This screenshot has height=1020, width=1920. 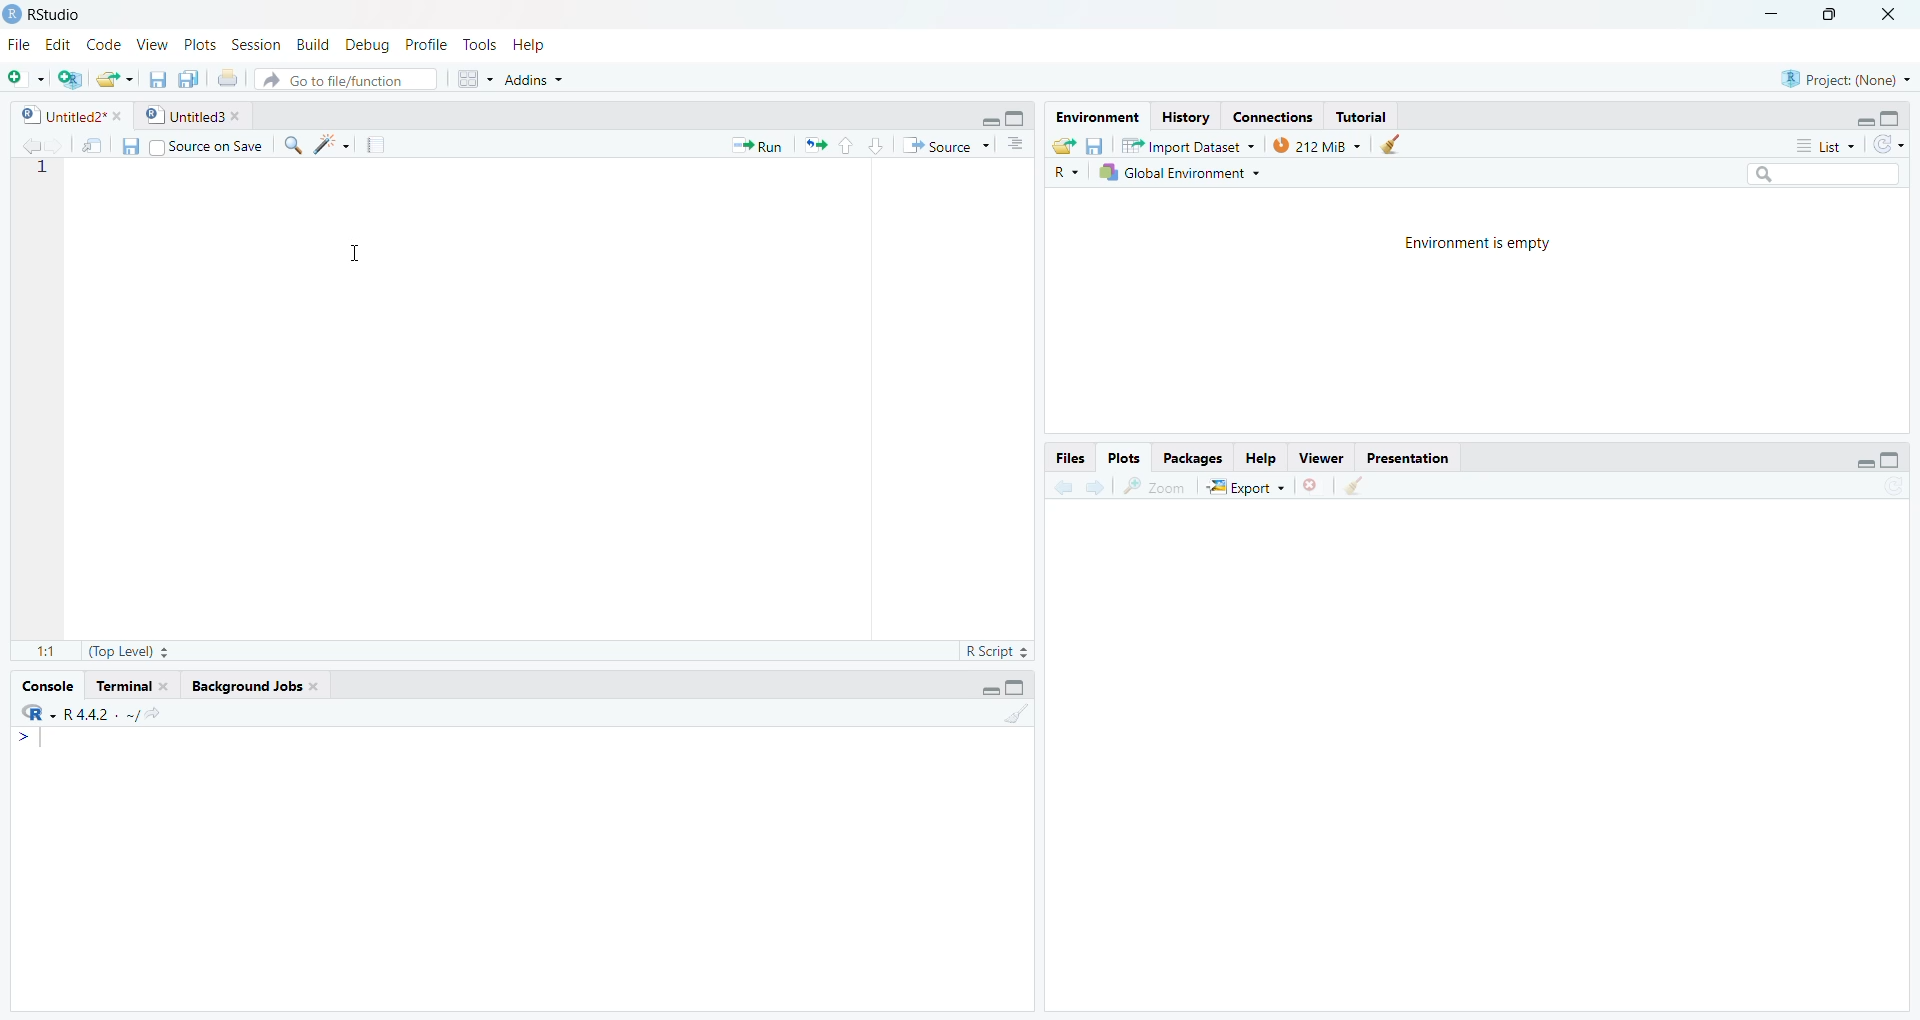 I want to click on minimize, so click(x=1773, y=14).